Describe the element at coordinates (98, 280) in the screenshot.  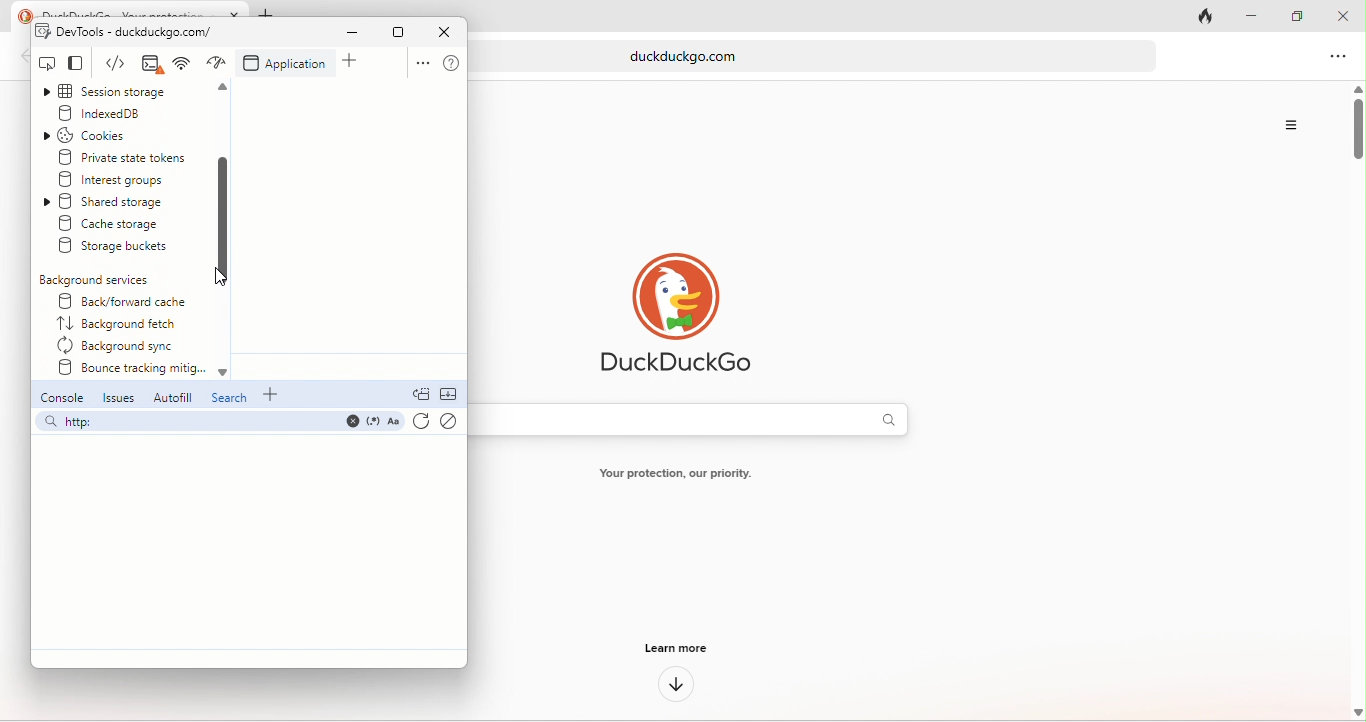
I see `background services` at that location.